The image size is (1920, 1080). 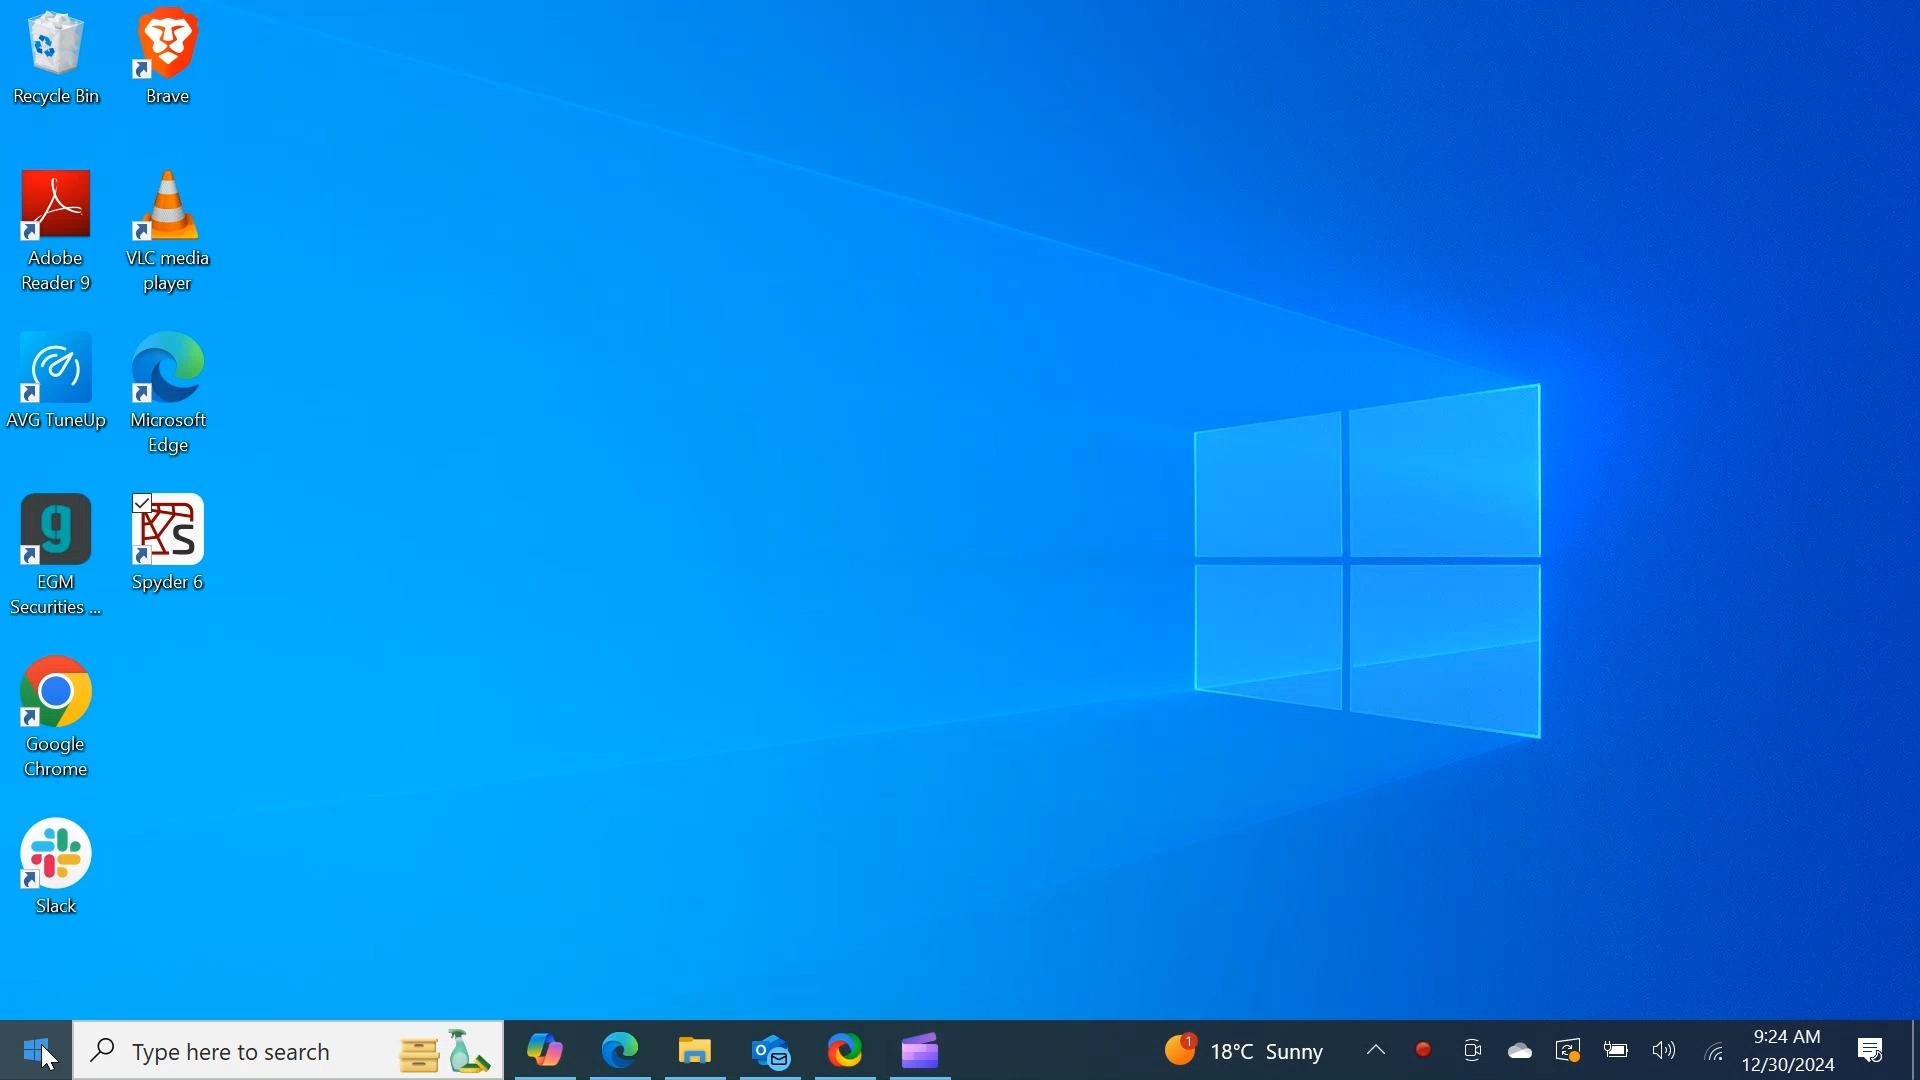 What do you see at coordinates (920, 1050) in the screenshot?
I see `Microsoft Clipchamp` at bounding box center [920, 1050].